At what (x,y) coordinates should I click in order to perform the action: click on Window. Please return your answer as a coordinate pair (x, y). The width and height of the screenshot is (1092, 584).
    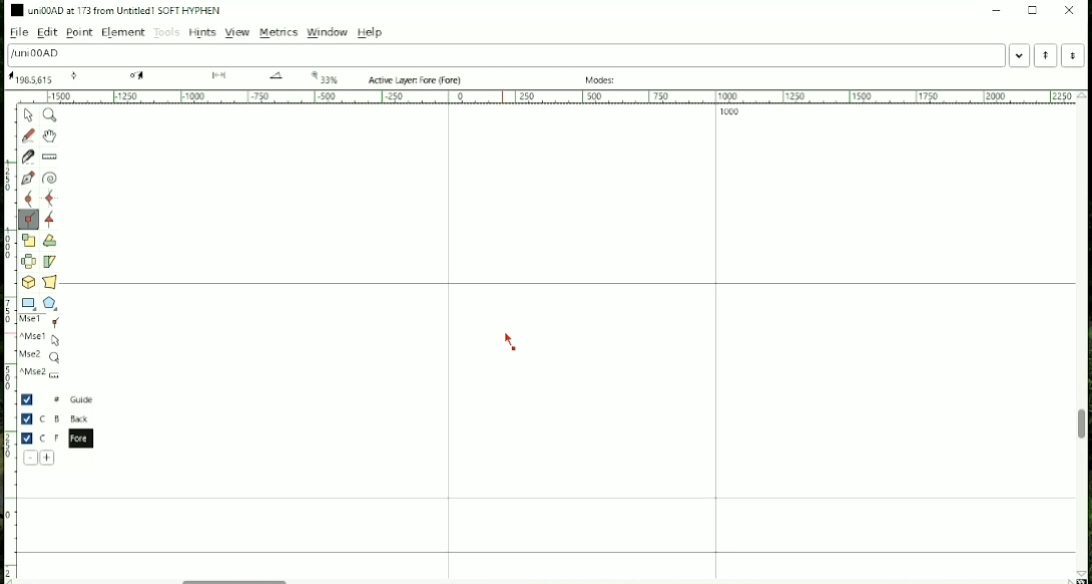
    Looking at the image, I should click on (328, 32).